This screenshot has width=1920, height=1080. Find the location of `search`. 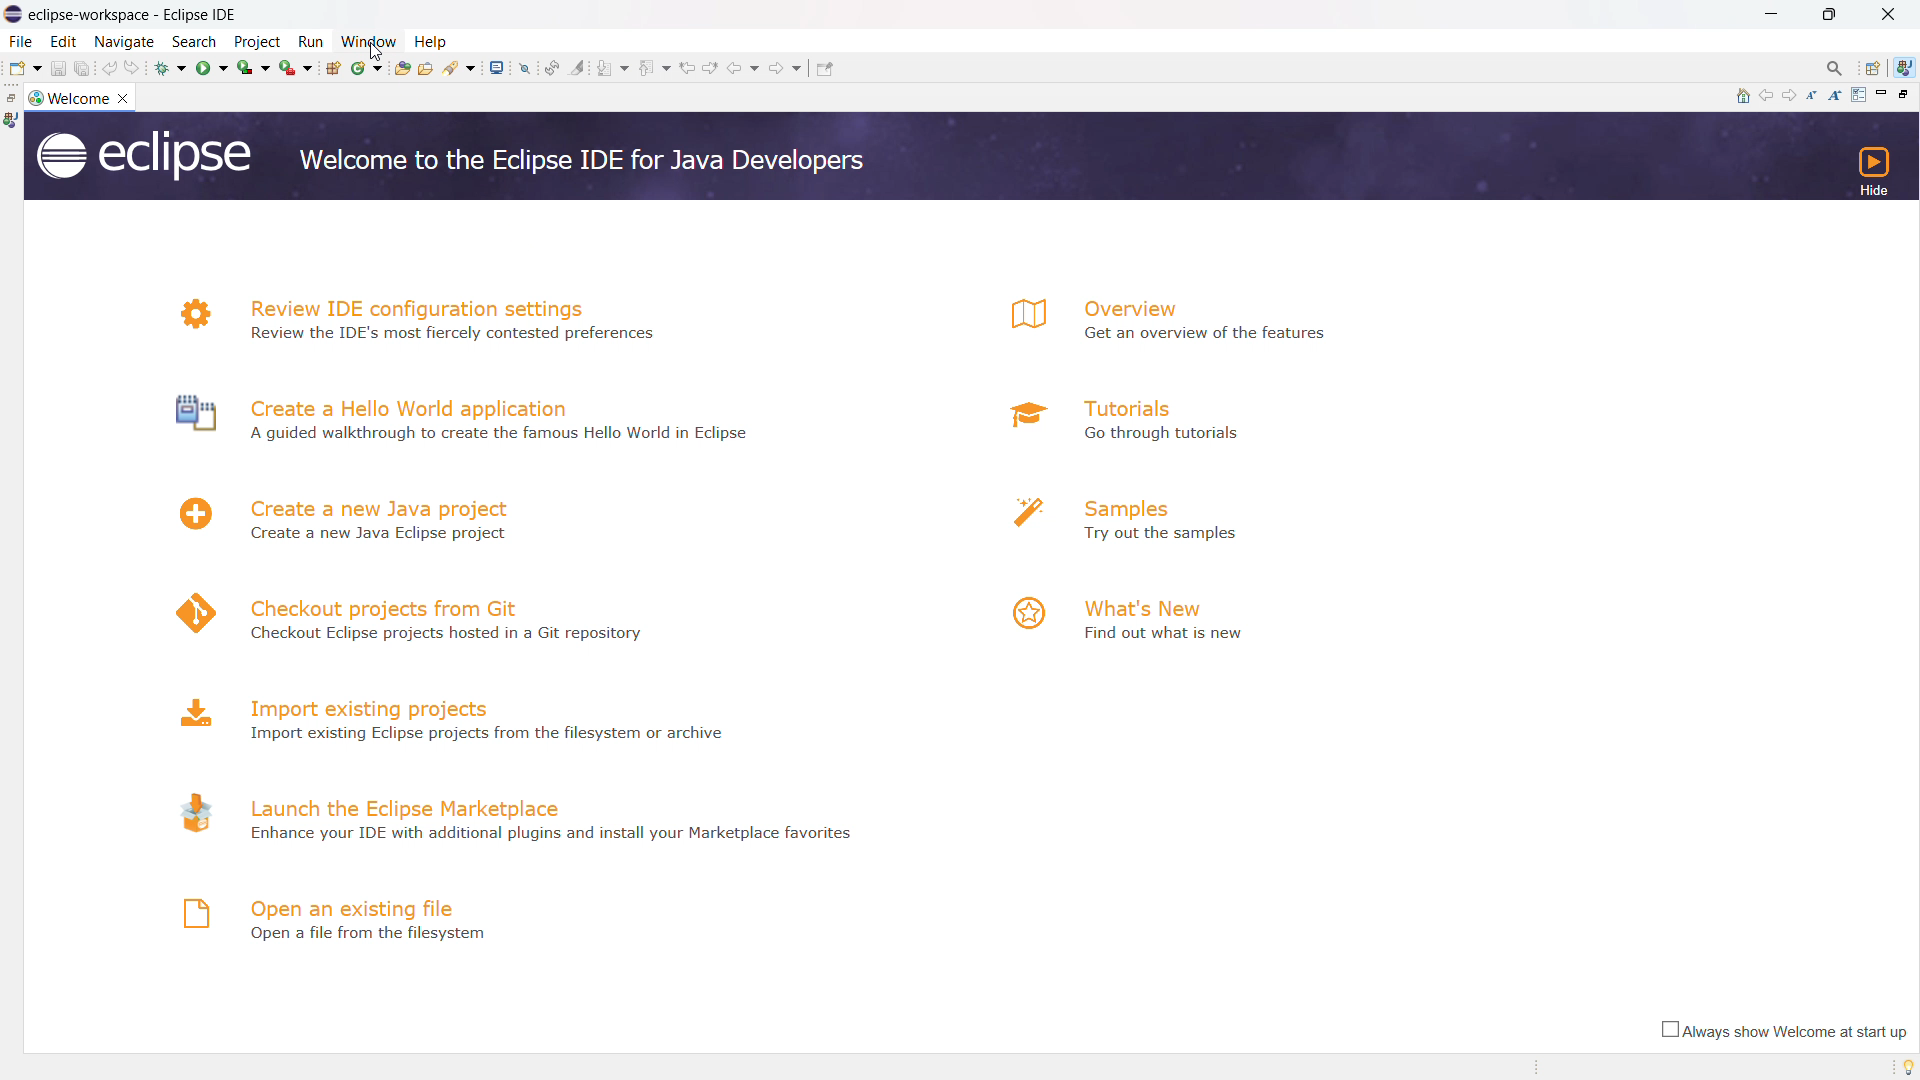

search is located at coordinates (196, 42).